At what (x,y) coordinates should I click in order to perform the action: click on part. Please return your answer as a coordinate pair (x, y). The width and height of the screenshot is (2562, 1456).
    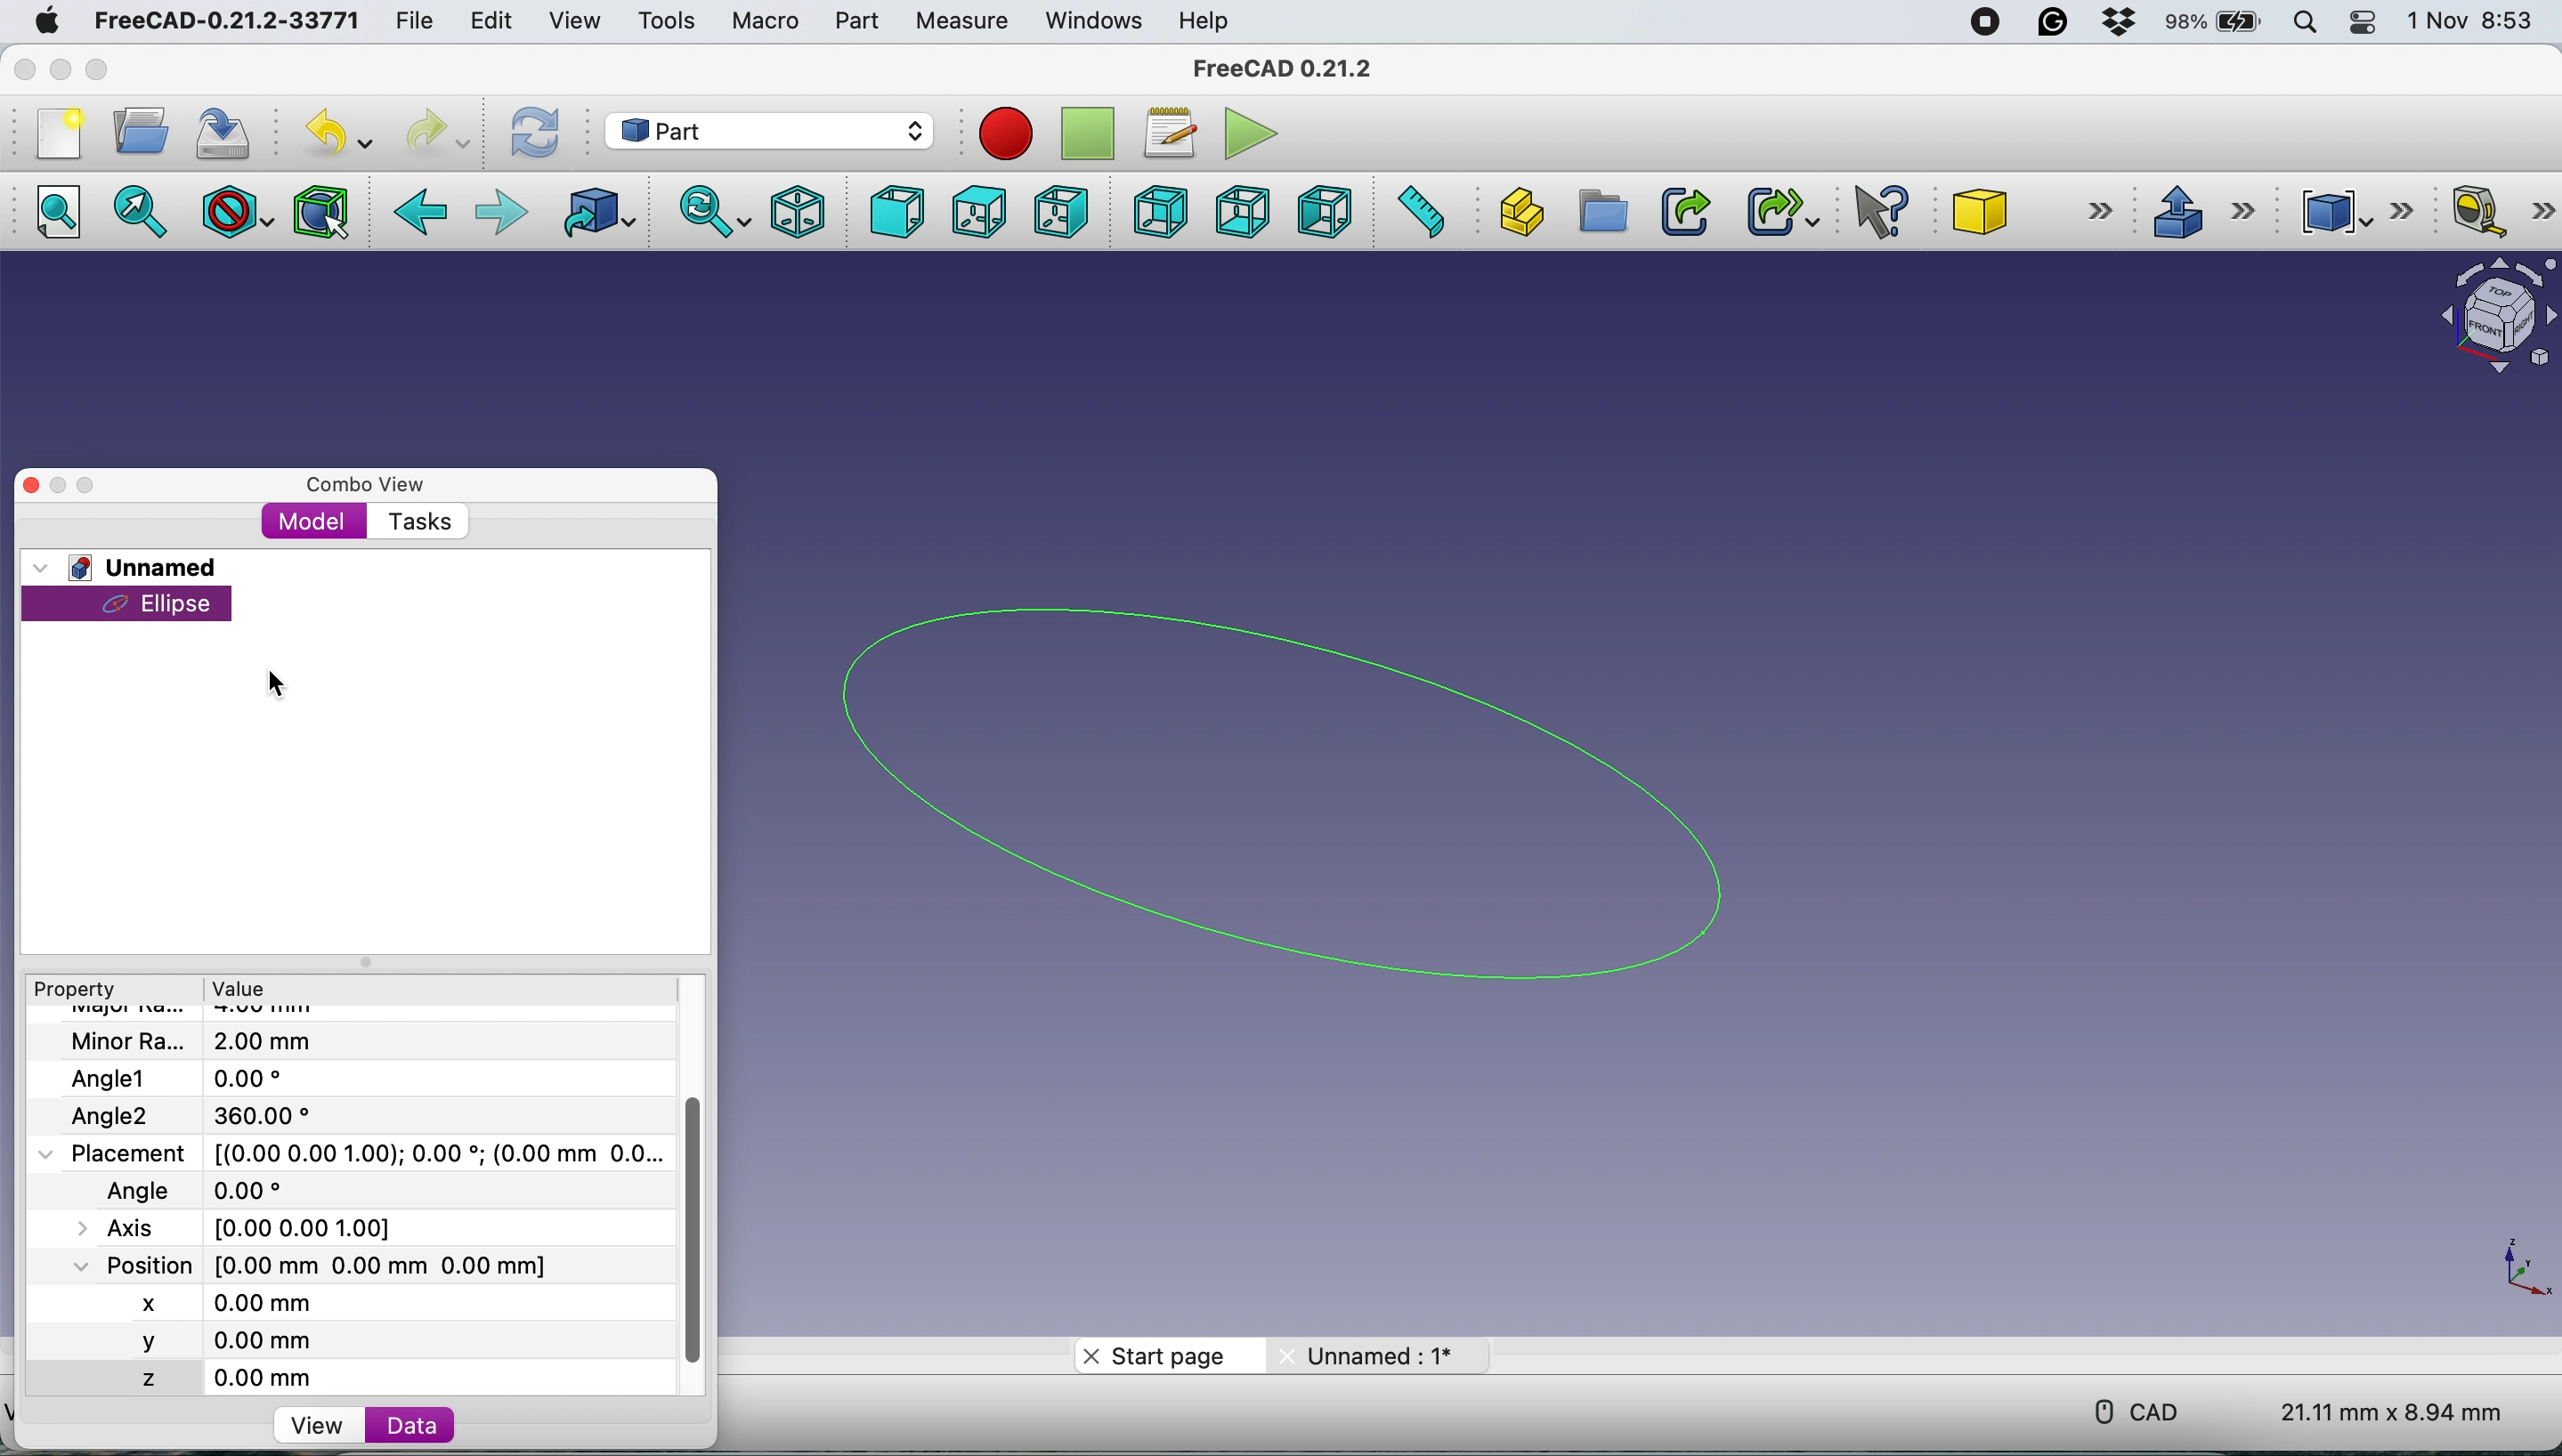
    Looking at the image, I should click on (854, 22).